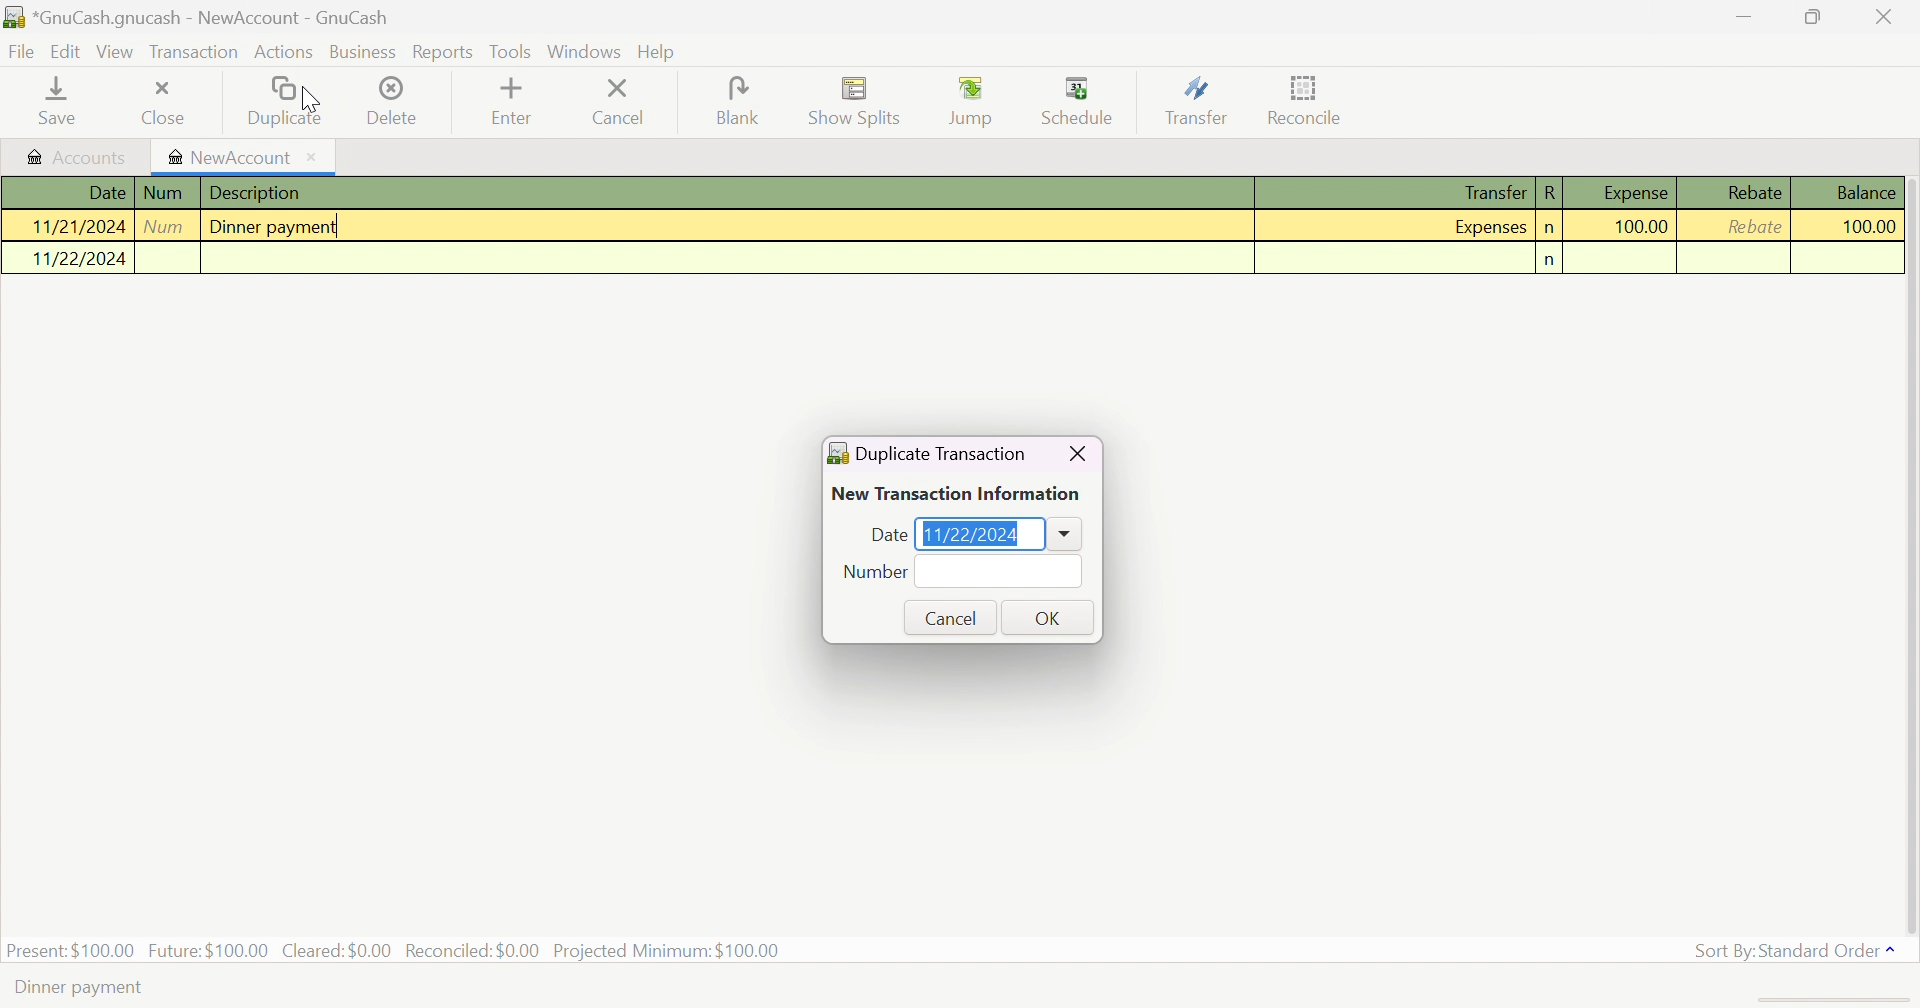 Image resolution: width=1920 pixels, height=1008 pixels. Describe the element at coordinates (657, 53) in the screenshot. I see `Help` at that location.